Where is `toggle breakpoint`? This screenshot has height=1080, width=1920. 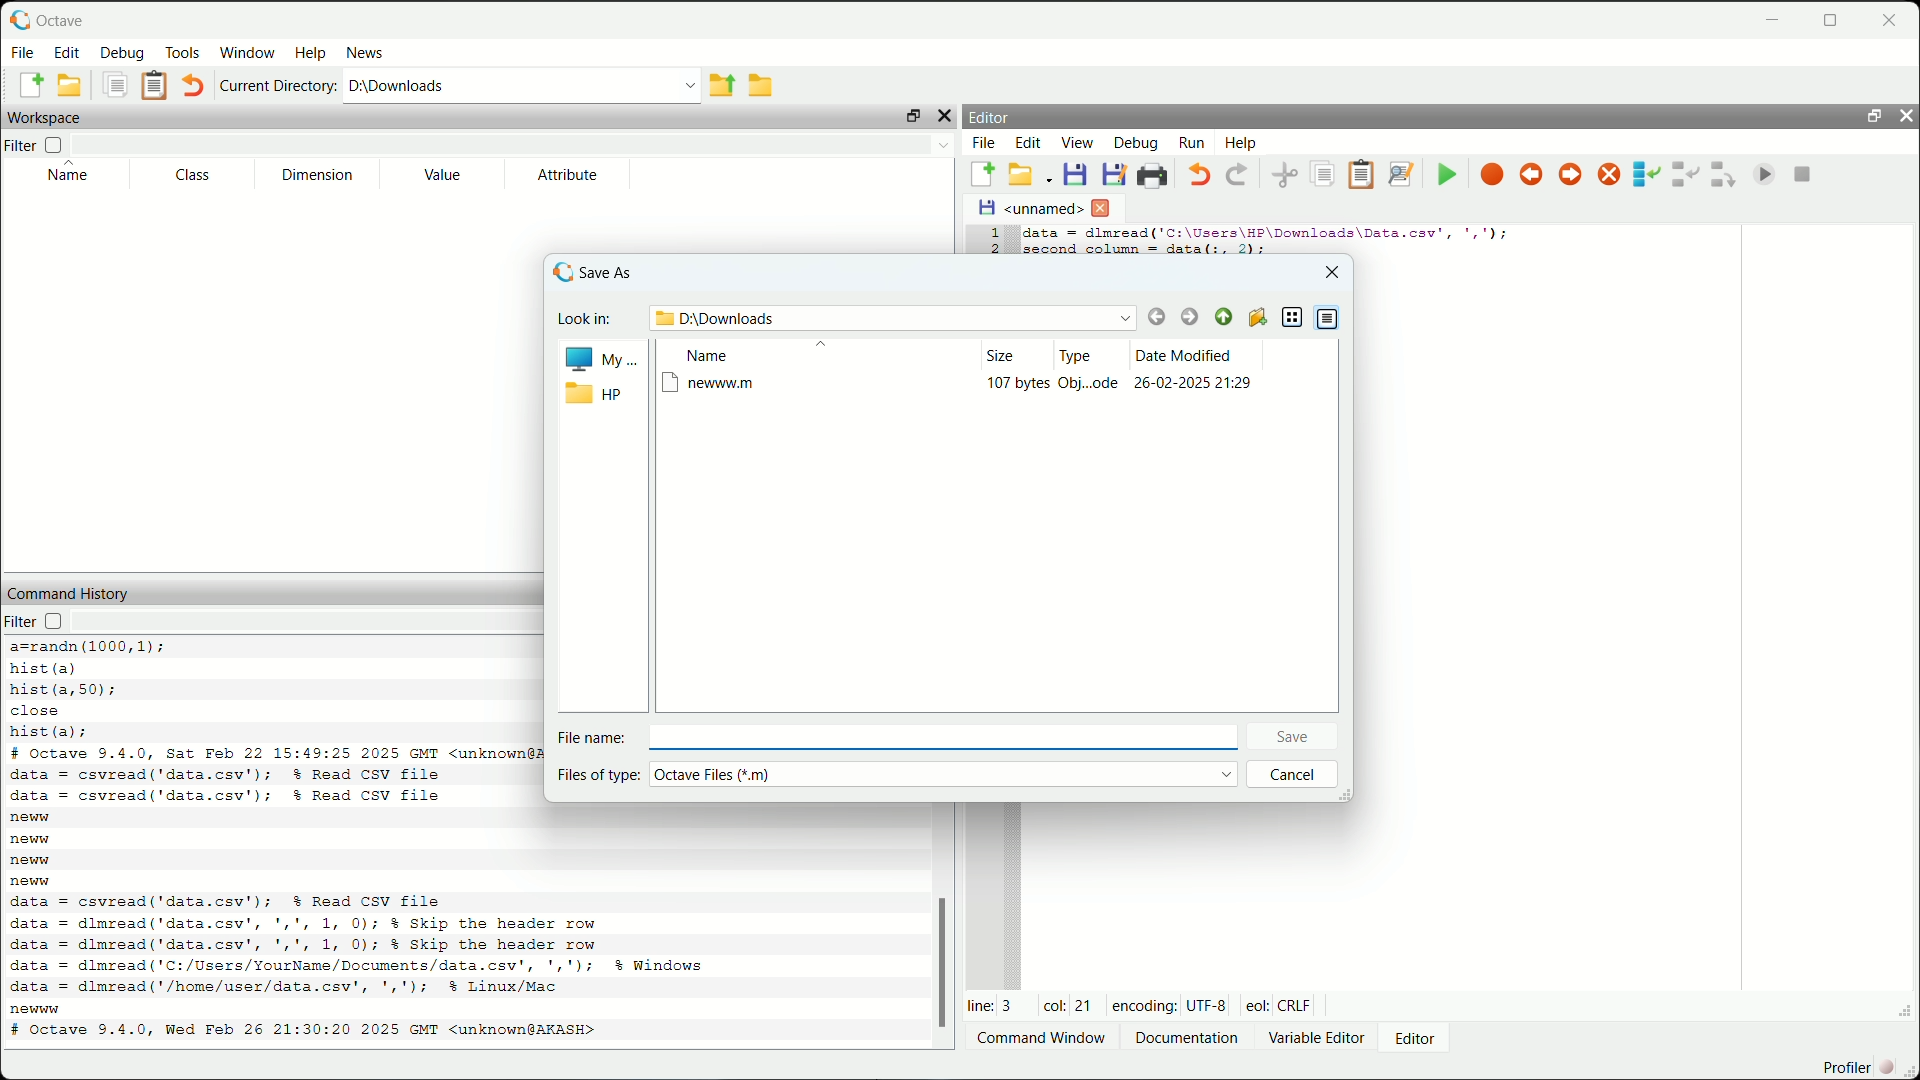 toggle breakpoint is located at coordinates (1492, 177).